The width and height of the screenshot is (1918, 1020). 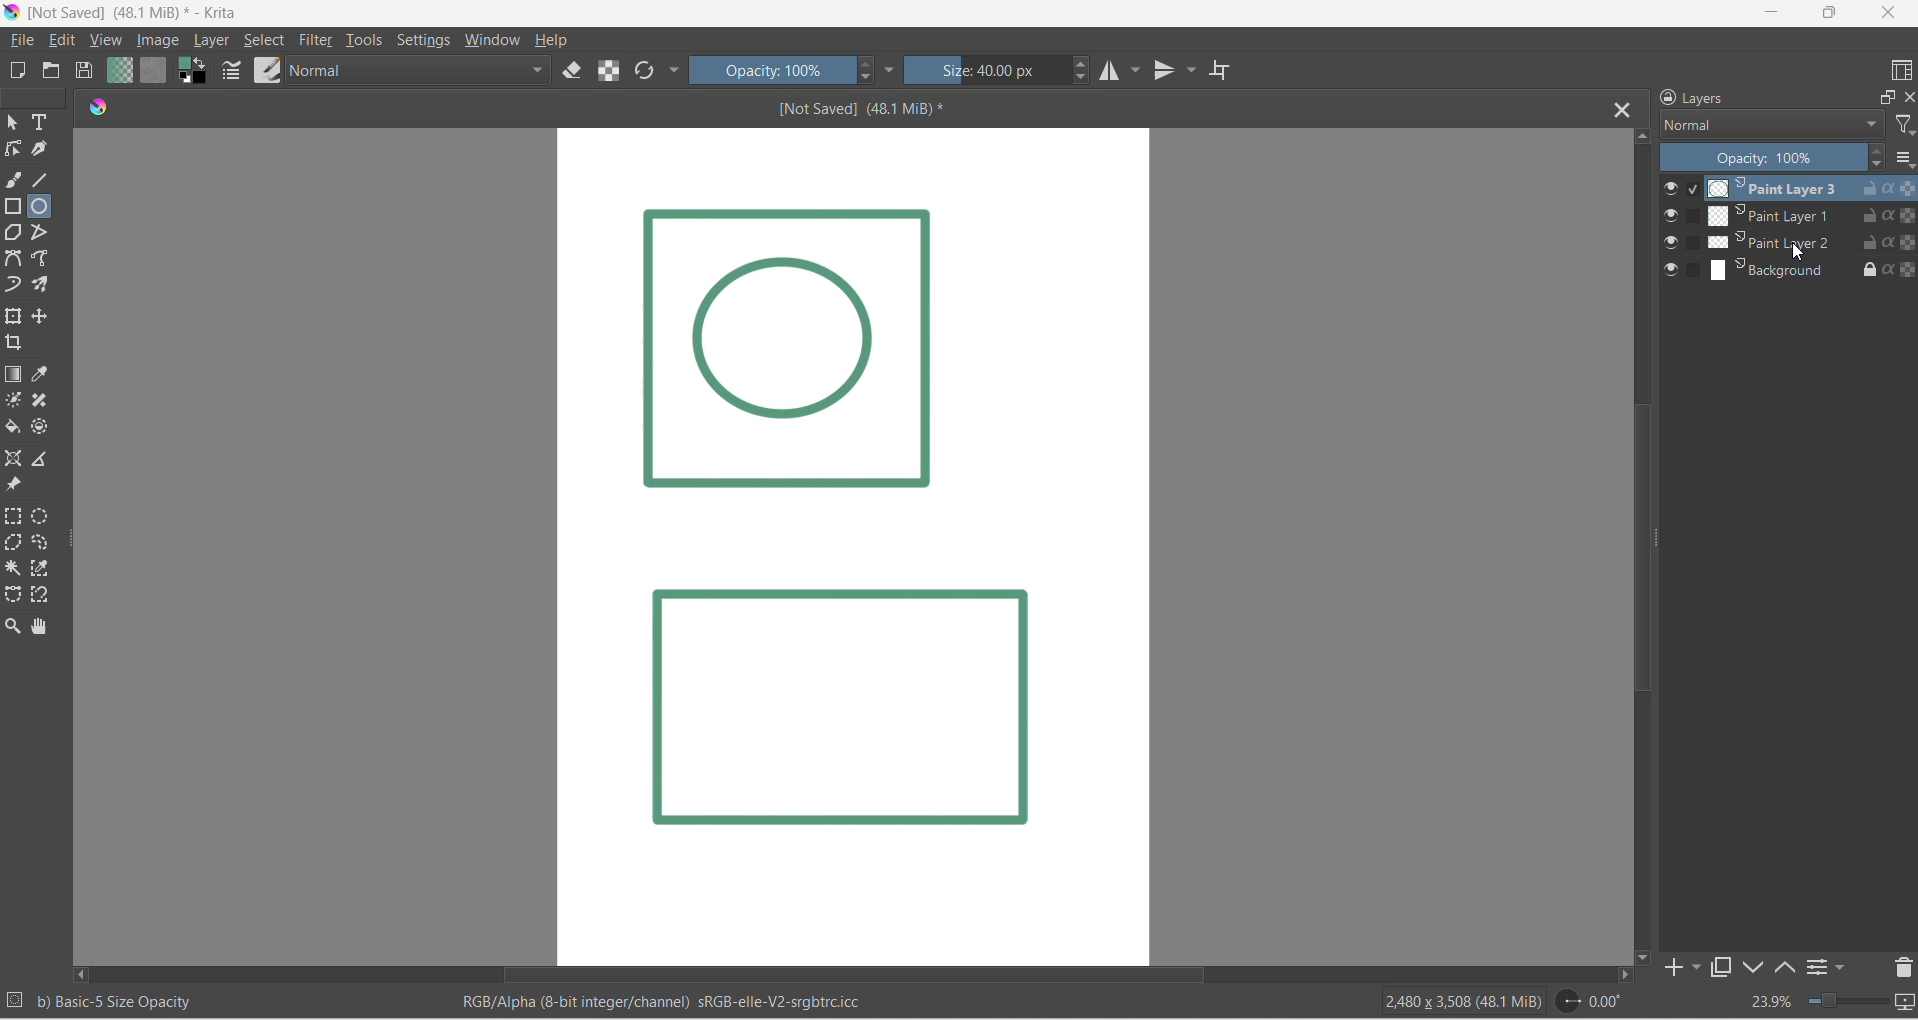 What do you see at coordinates (1800, 253) in the screenshot?
I see `cursor` at bounding box center [1800, 253].